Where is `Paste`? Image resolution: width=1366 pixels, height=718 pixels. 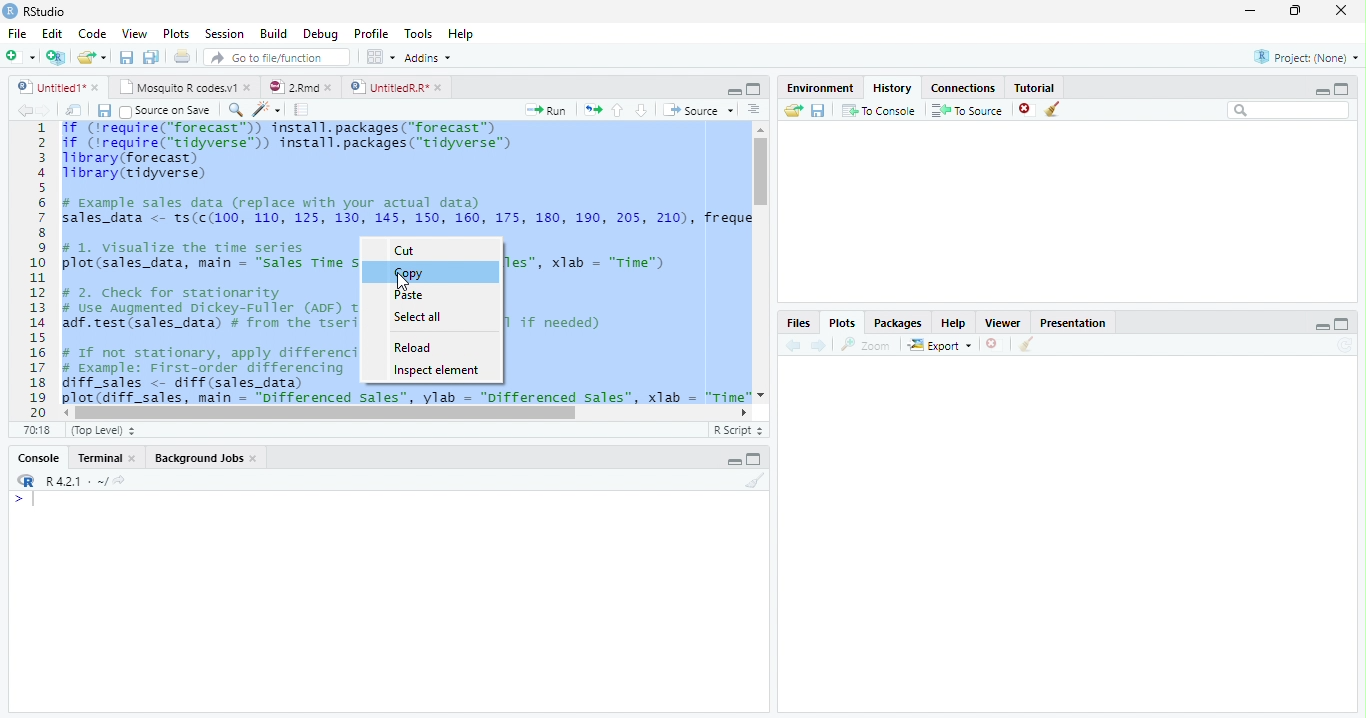
Paste is located at coordinates (409, 296).